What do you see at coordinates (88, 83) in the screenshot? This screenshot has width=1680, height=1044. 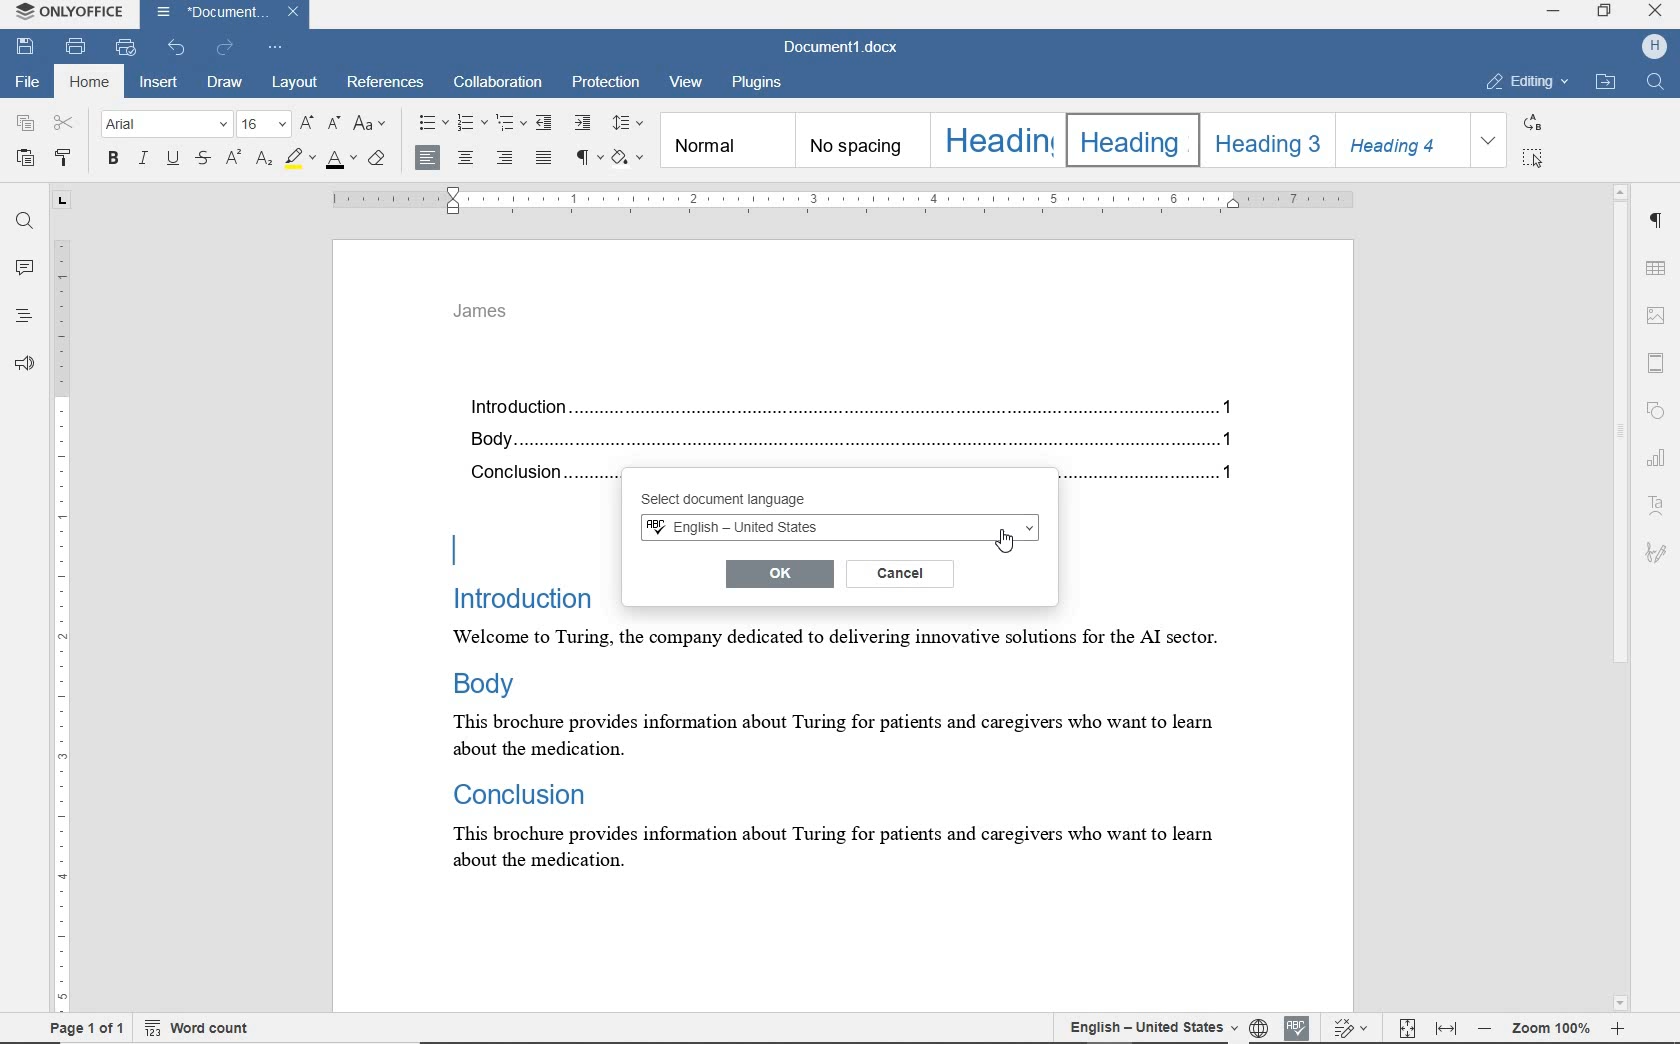 I see `home` at bounding box center [88, 83].